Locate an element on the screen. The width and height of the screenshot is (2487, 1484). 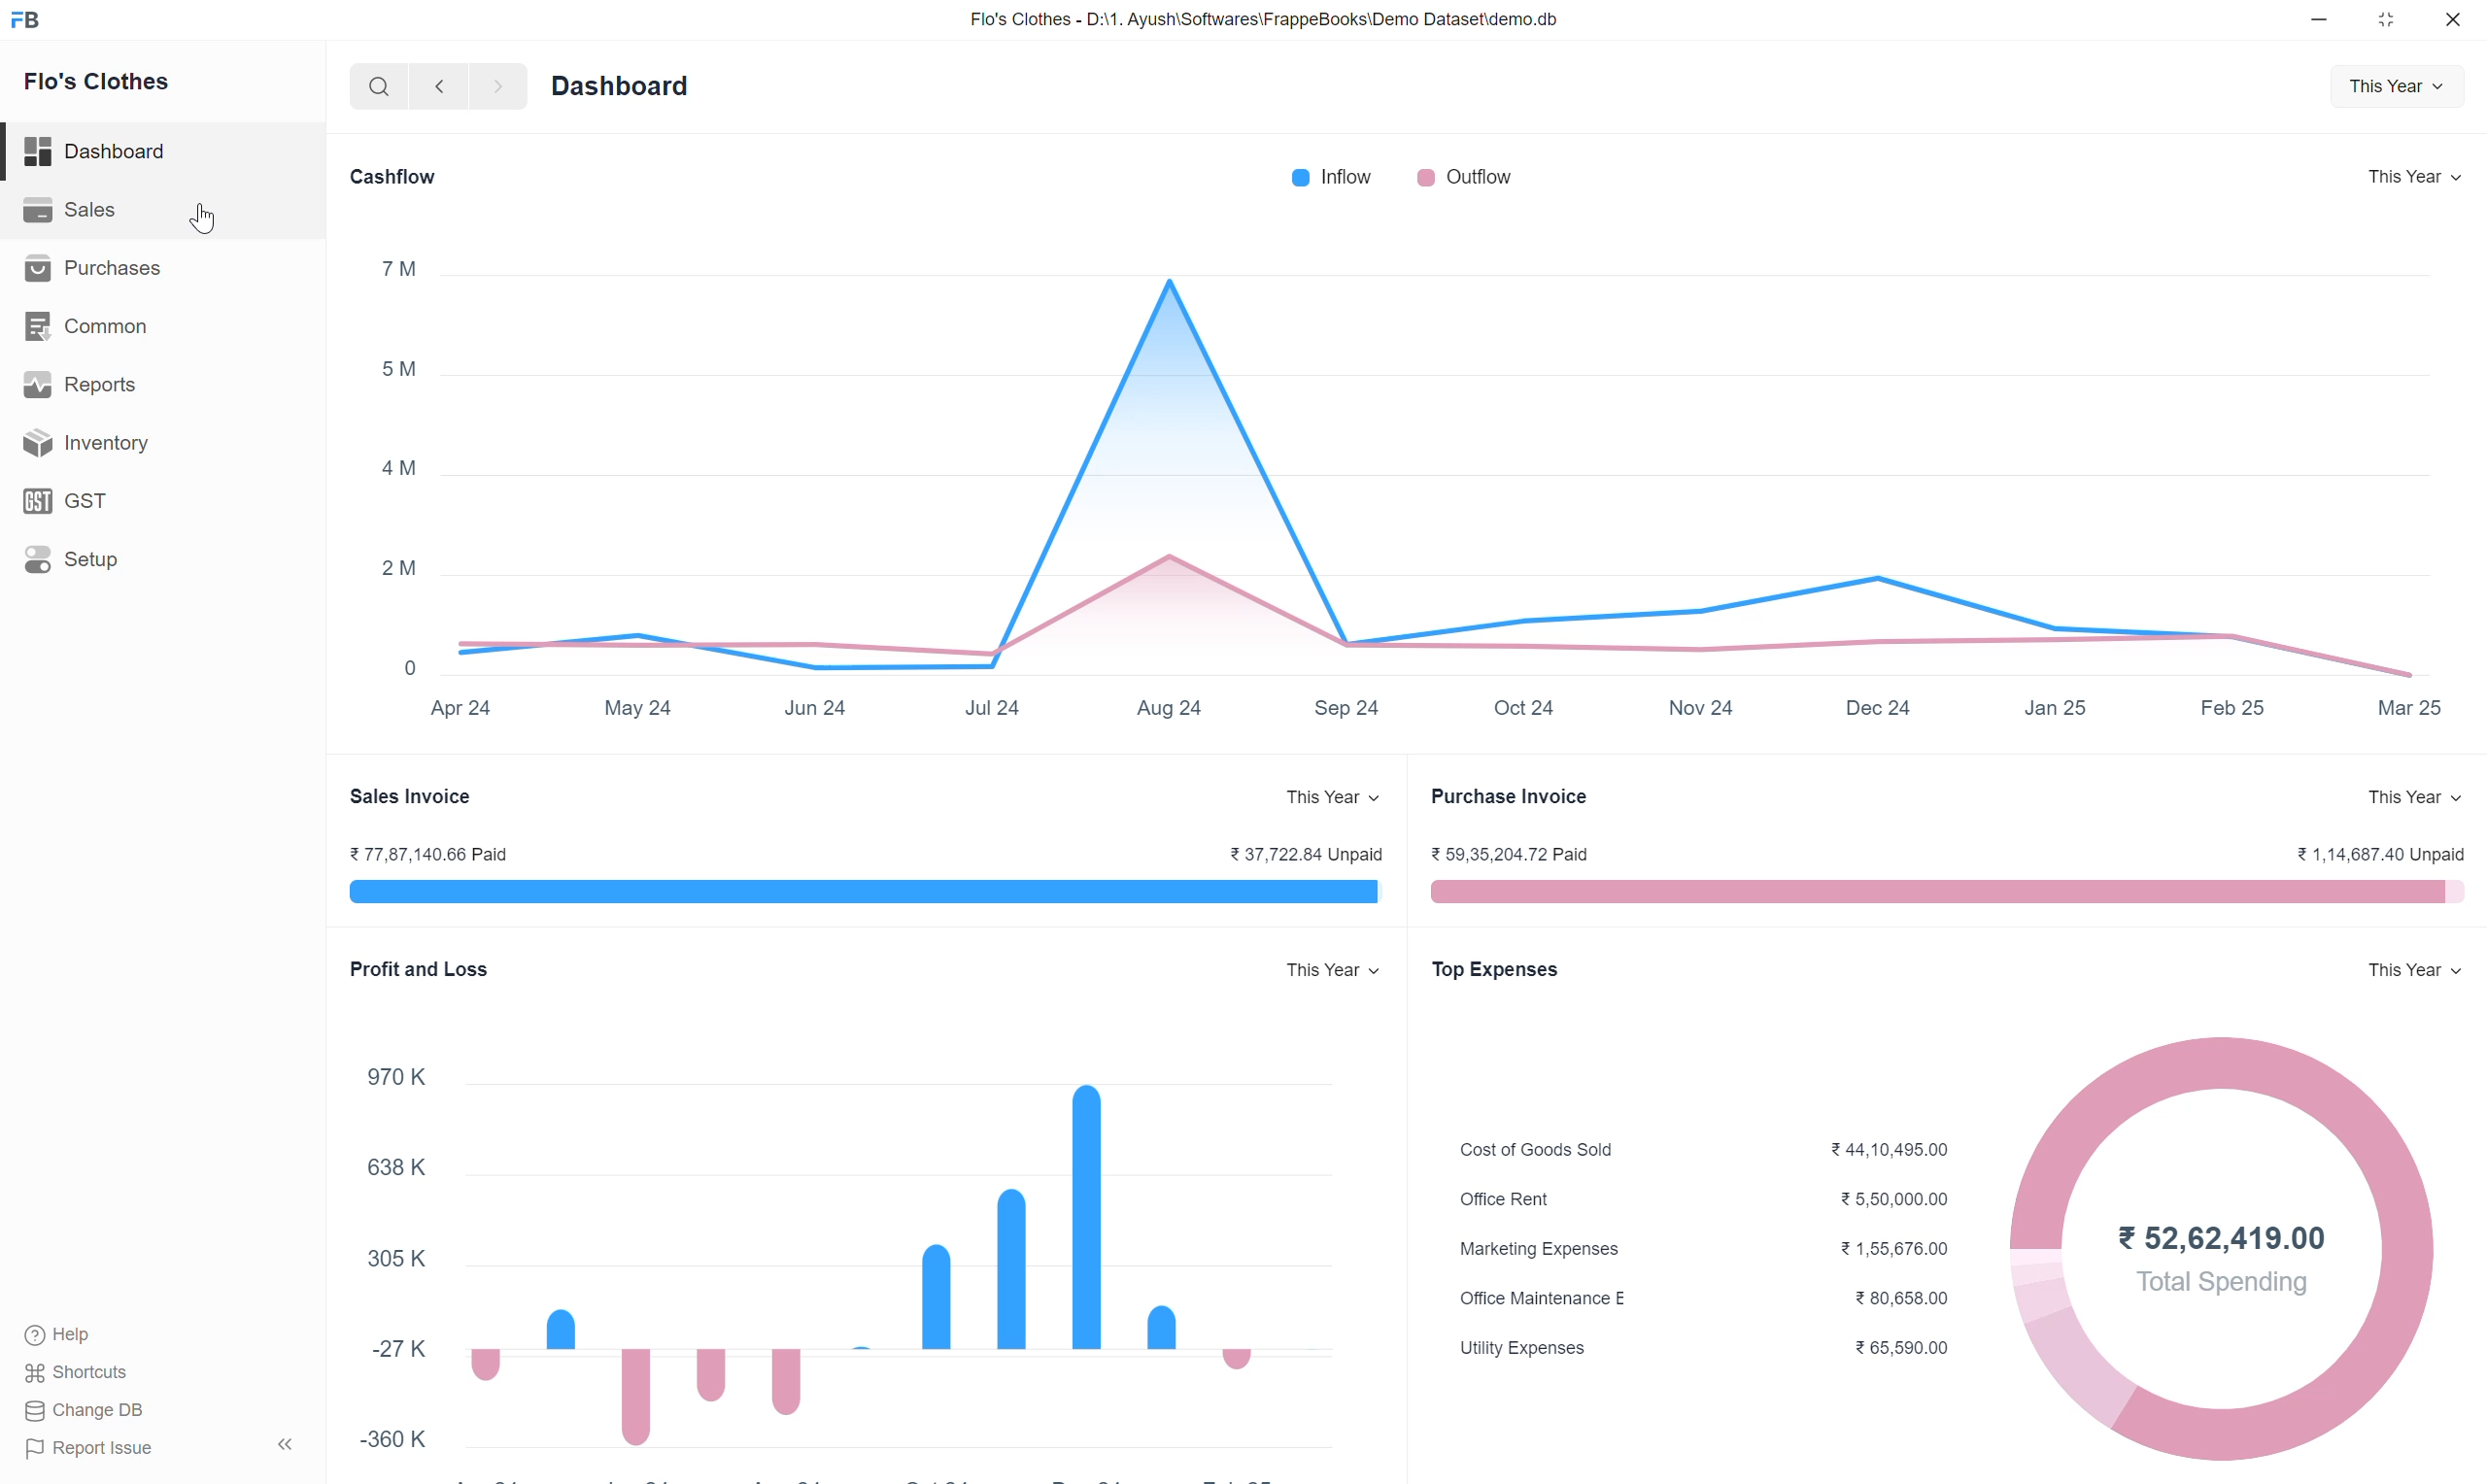
Profit and Loss is located at coordinates (420, 970).